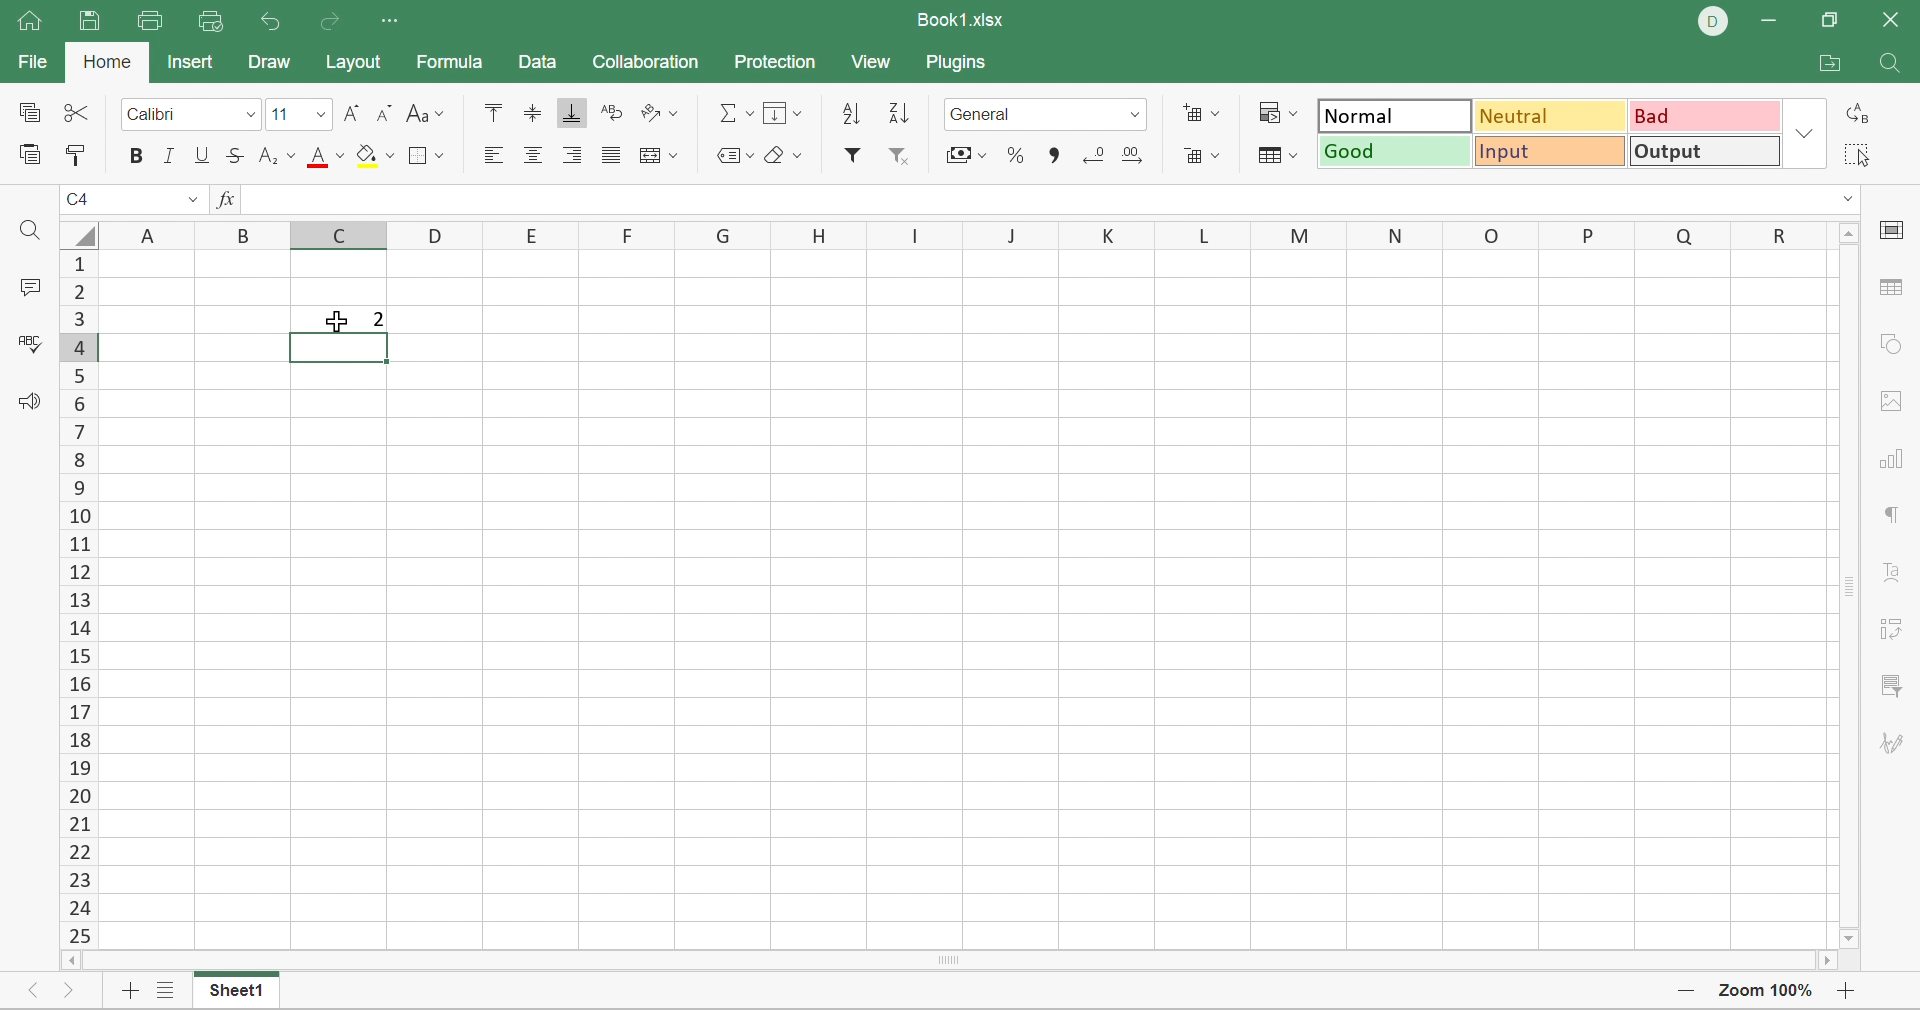 Image resolution: width=1920 pixels, height=1010 pixels. I want to click on Sheet1, so click(241, 992).